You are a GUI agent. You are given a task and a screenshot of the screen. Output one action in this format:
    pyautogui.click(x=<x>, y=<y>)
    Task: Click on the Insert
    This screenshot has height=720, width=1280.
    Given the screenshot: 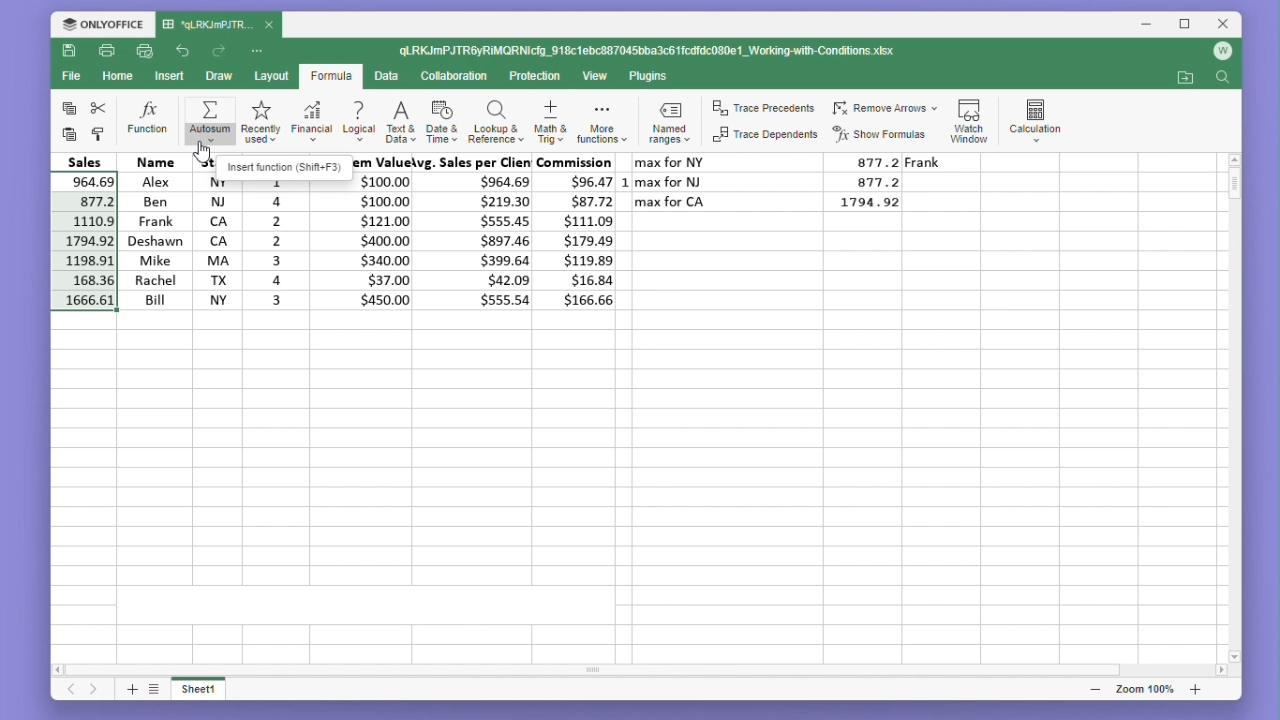 What is the action you would take?
    pyautogui.click(x=166, y=76)
    